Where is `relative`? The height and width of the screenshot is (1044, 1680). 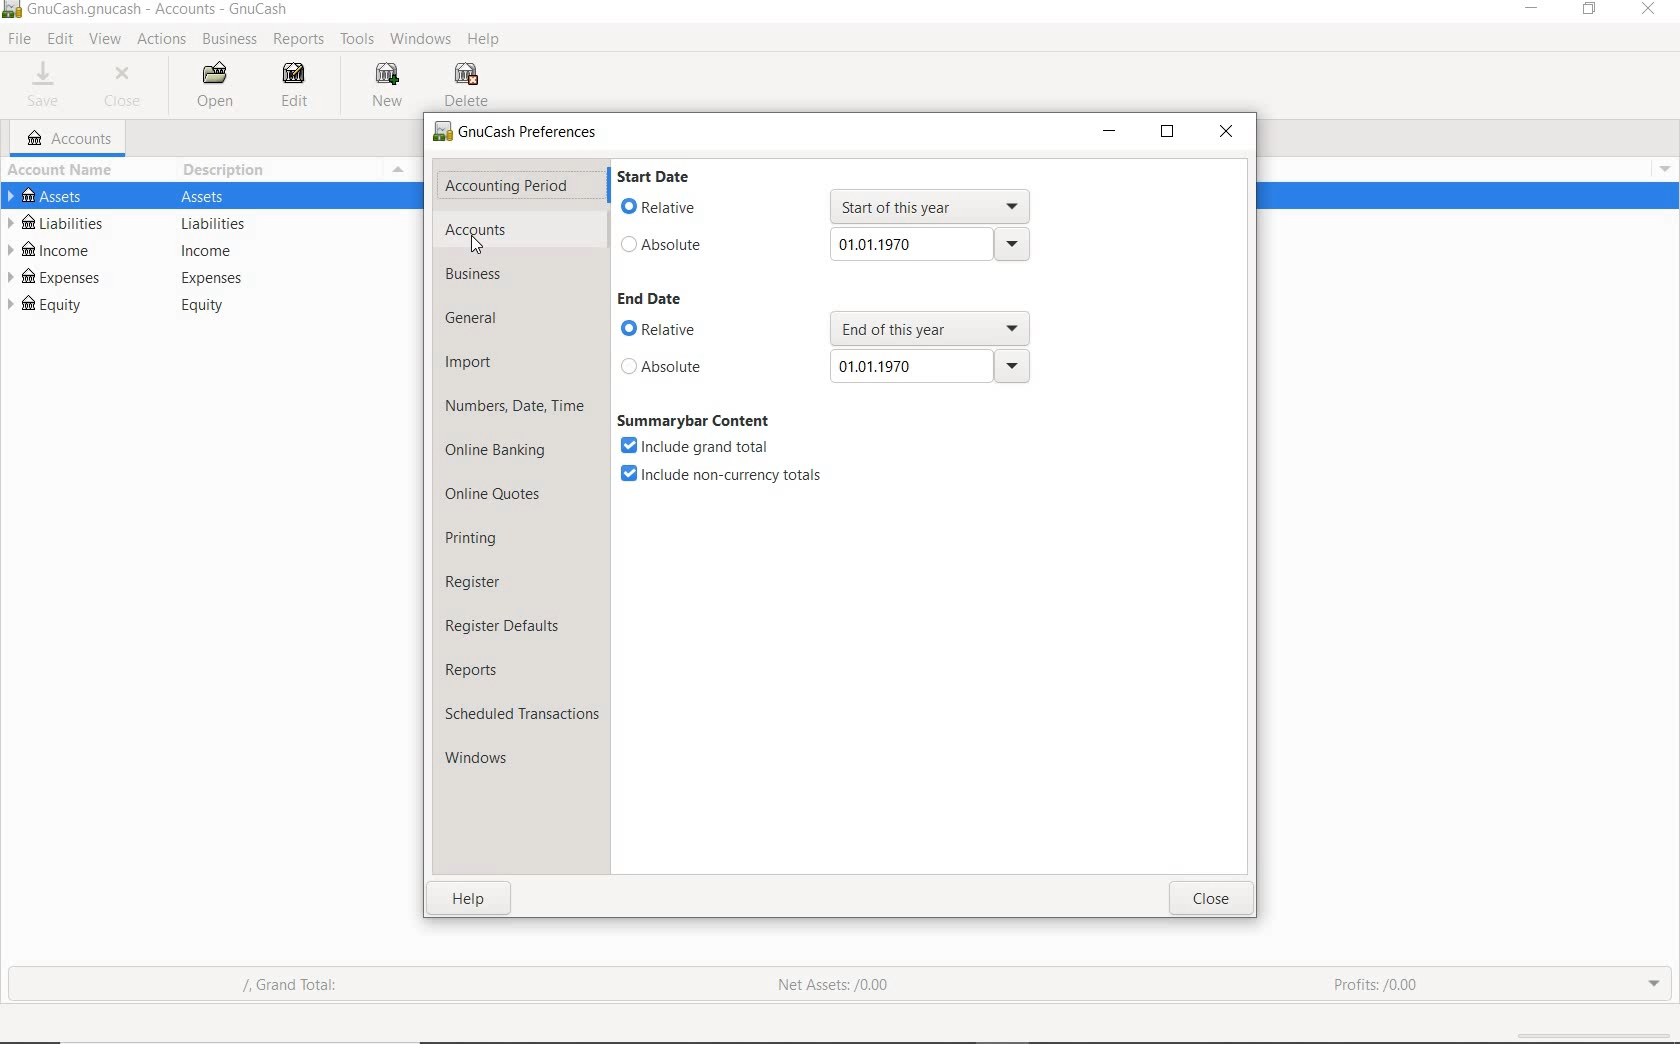 relative is located at coordinates (678, 330).